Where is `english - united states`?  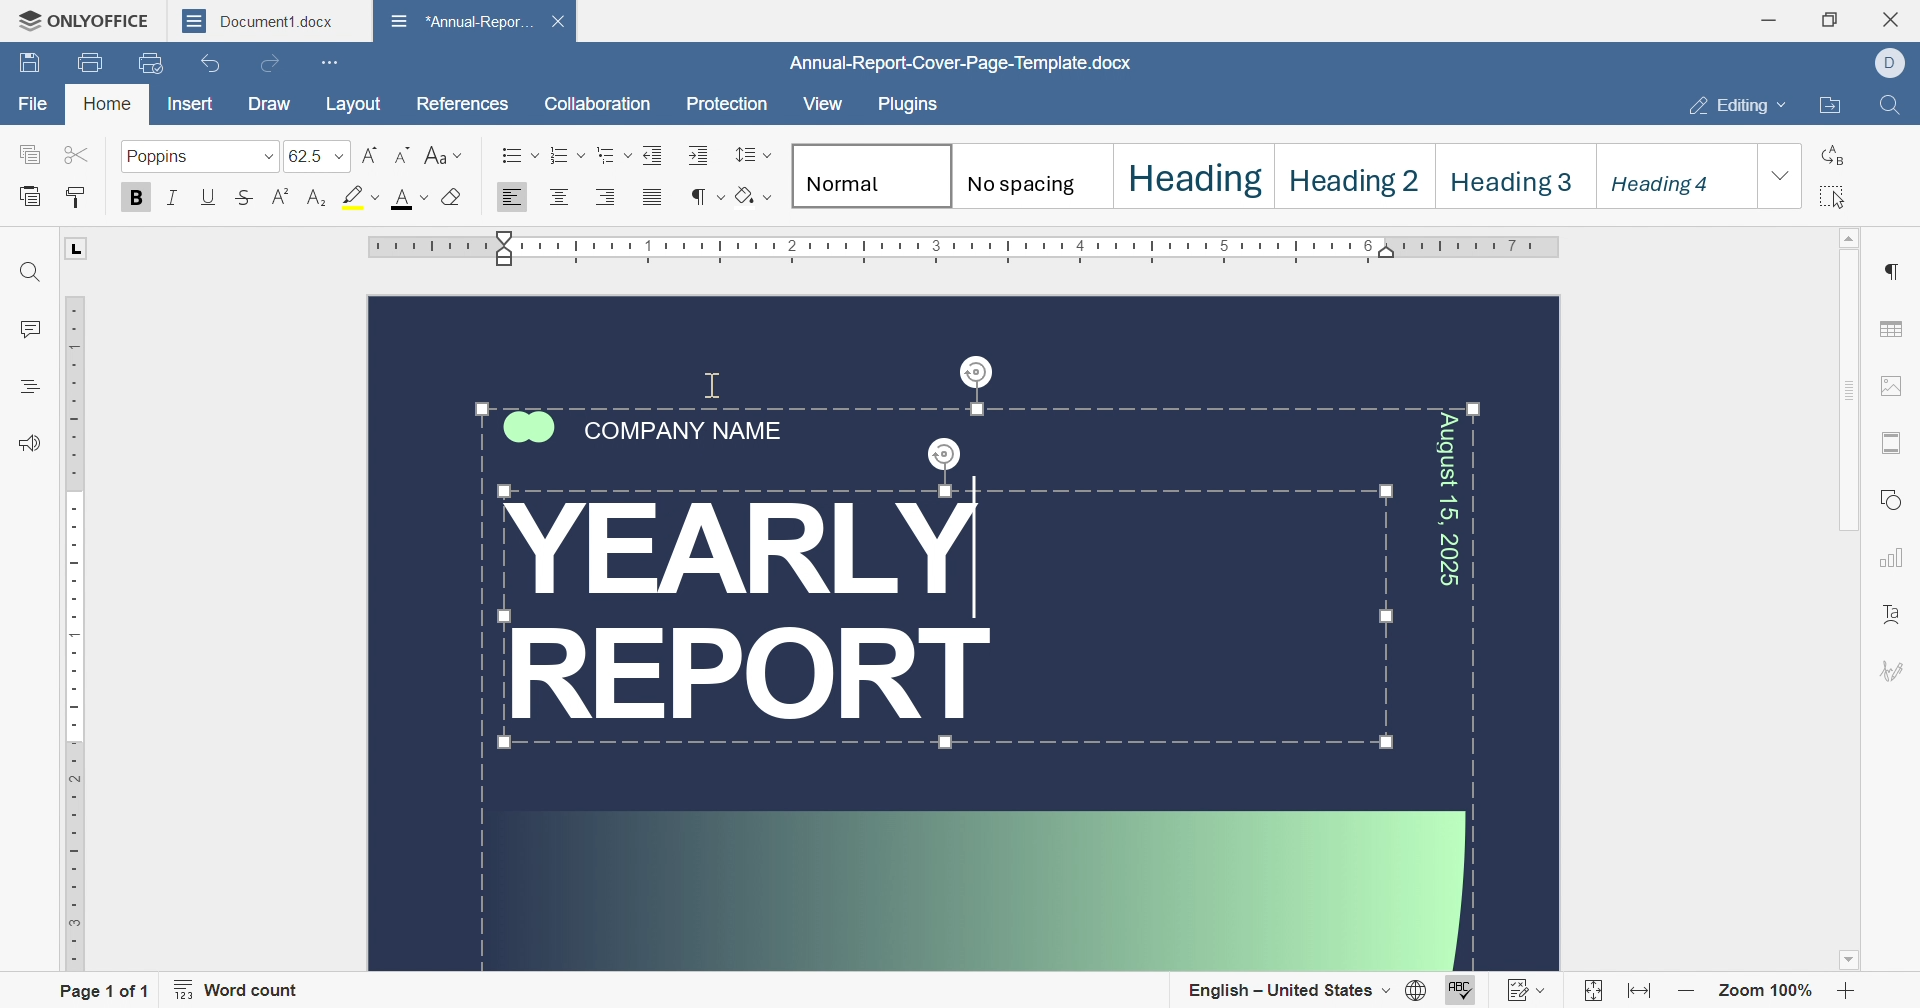 english - united states is located at coordinates (1289, 991).